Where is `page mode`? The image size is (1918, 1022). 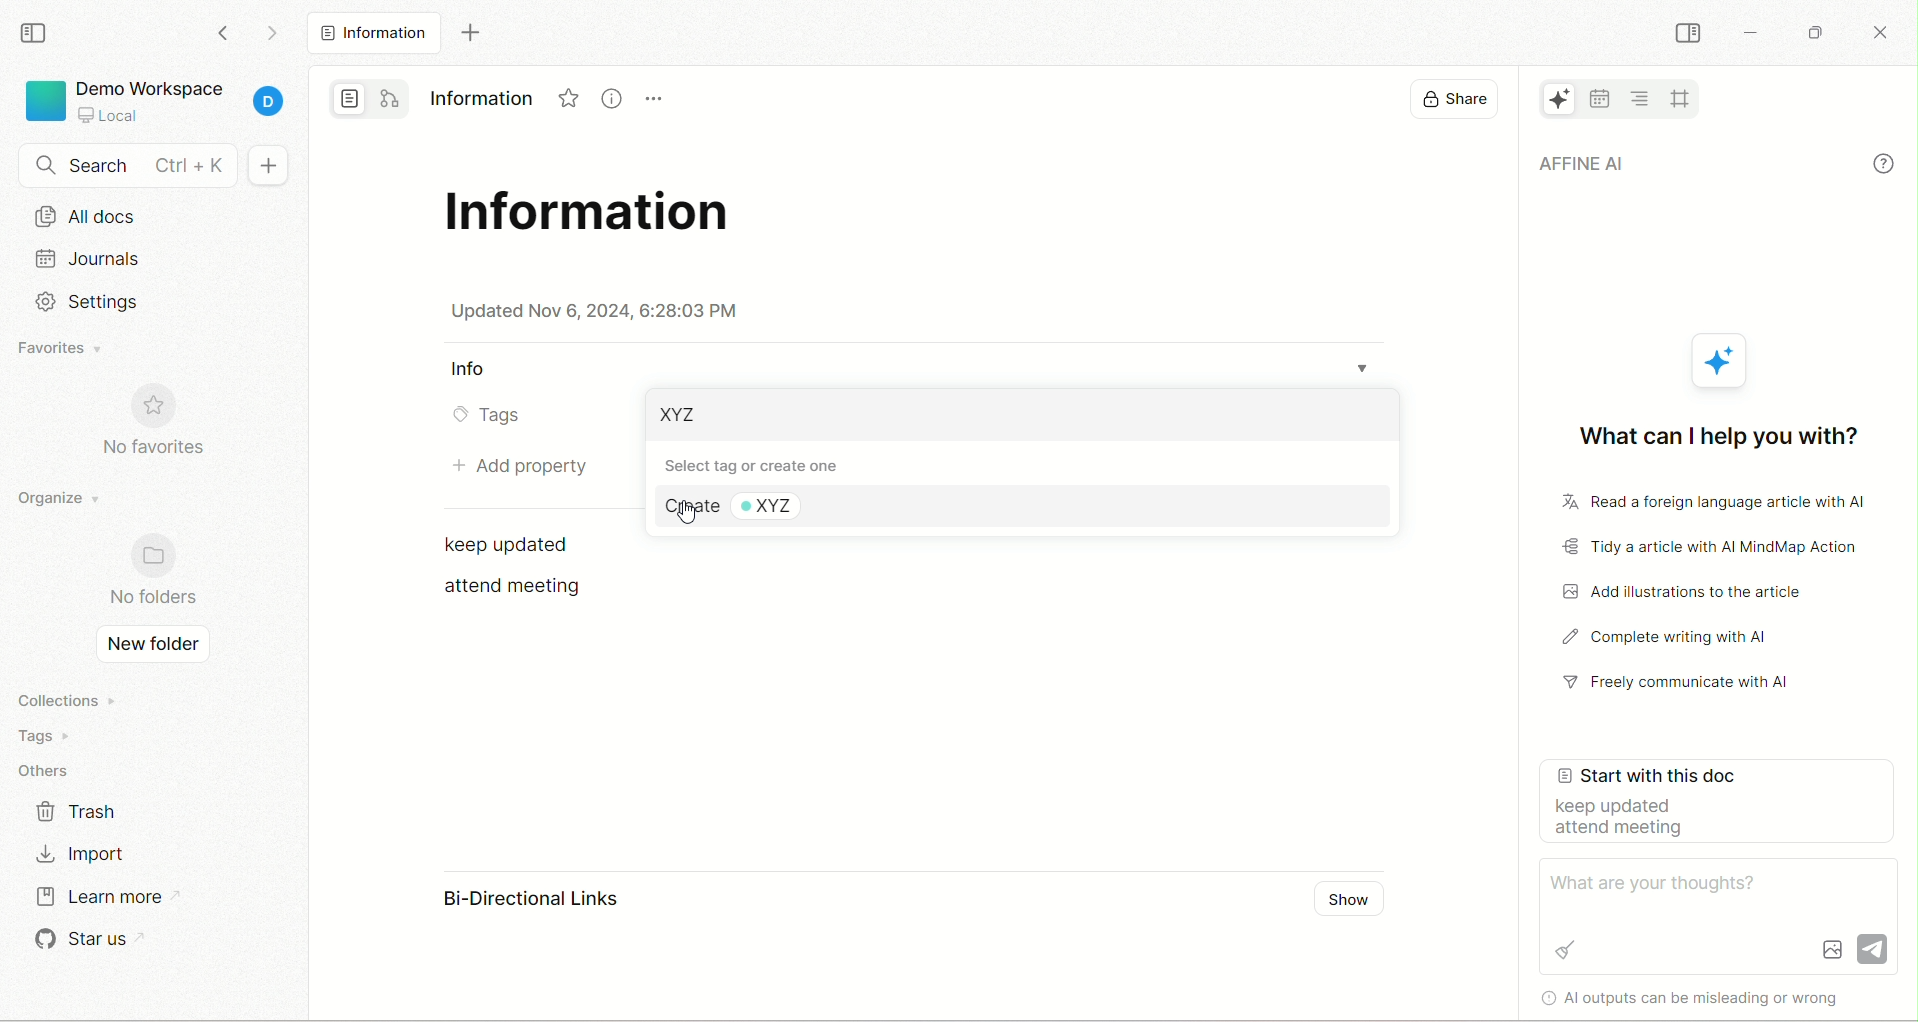
page mode is located at coordinates (348, 99).